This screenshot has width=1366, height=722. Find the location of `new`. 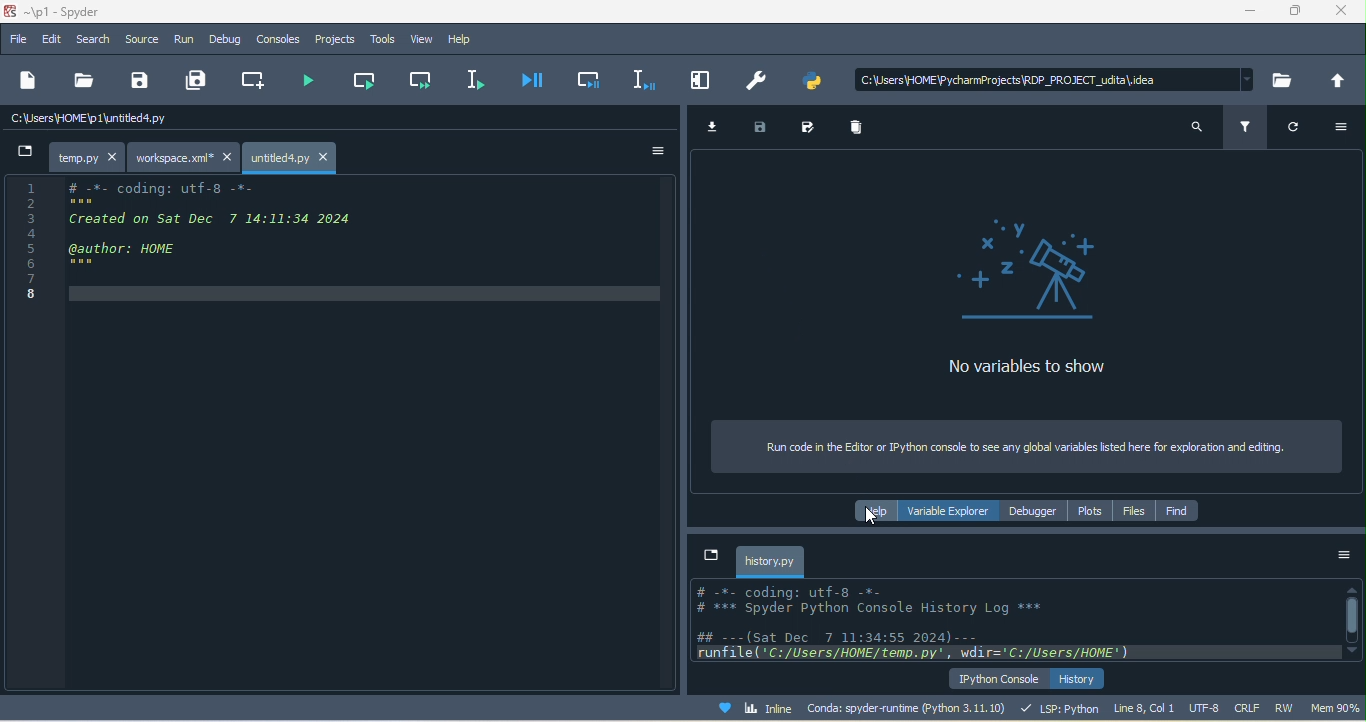

new is located at coordinates (28, 79).